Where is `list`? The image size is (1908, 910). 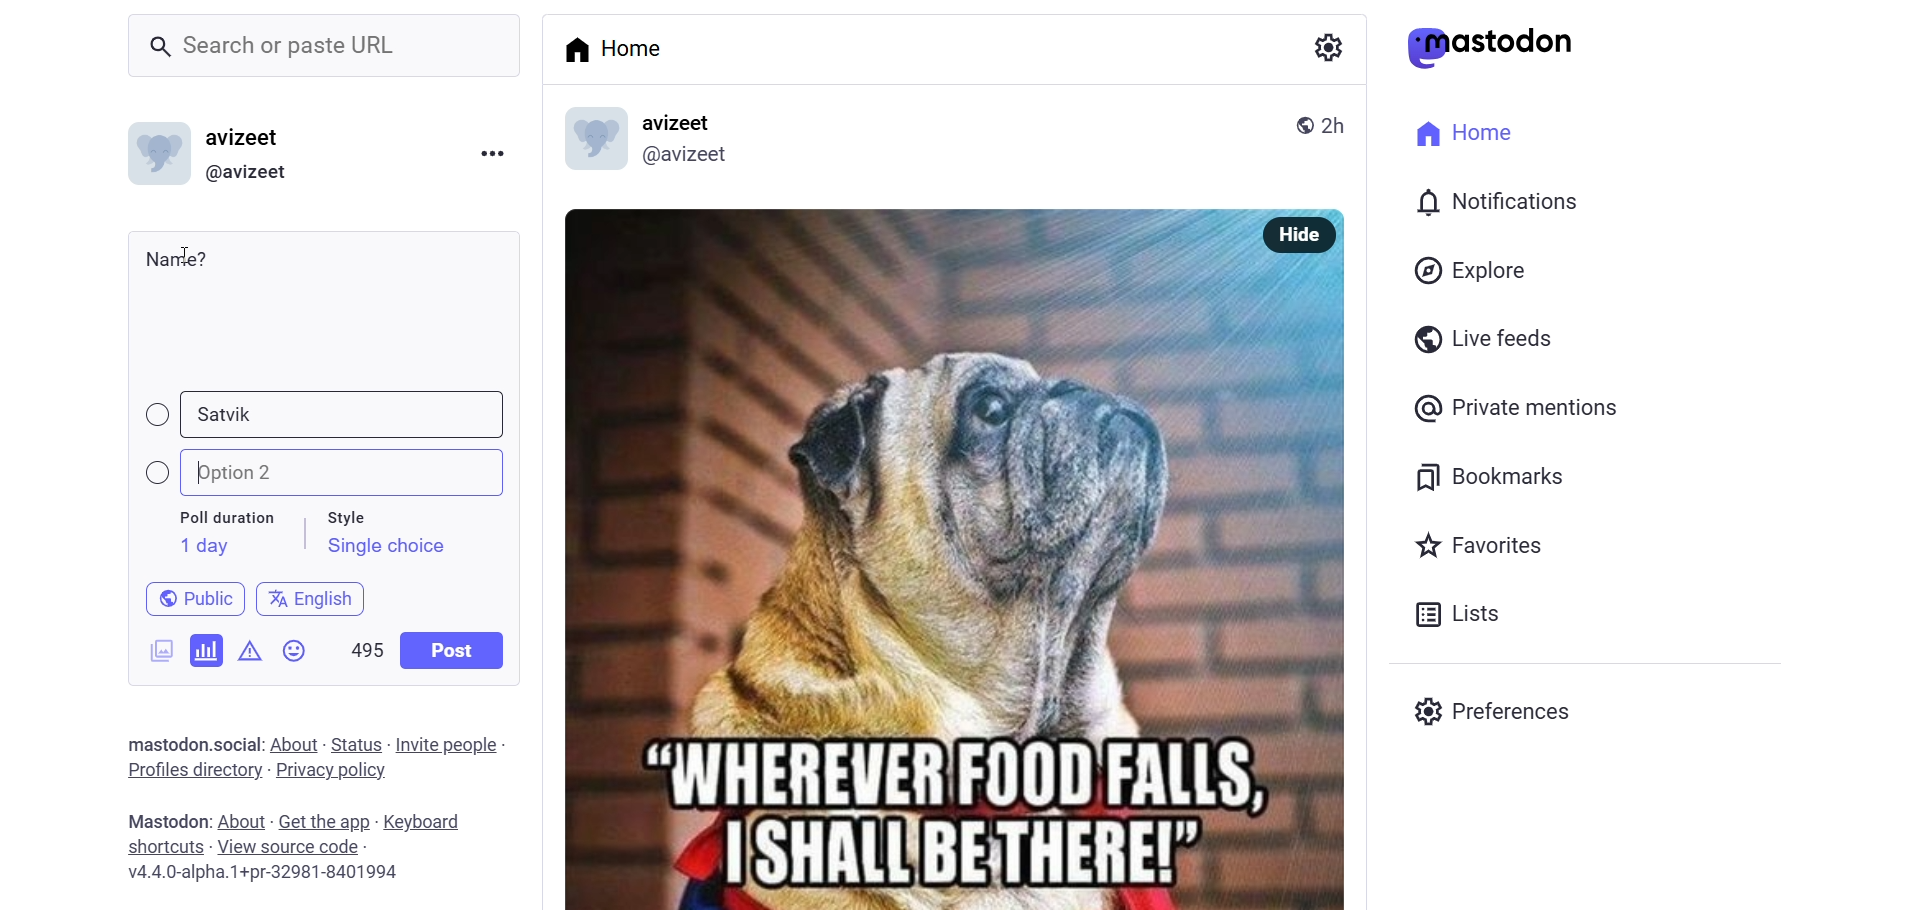 list is located at coordinates (1452, 614).